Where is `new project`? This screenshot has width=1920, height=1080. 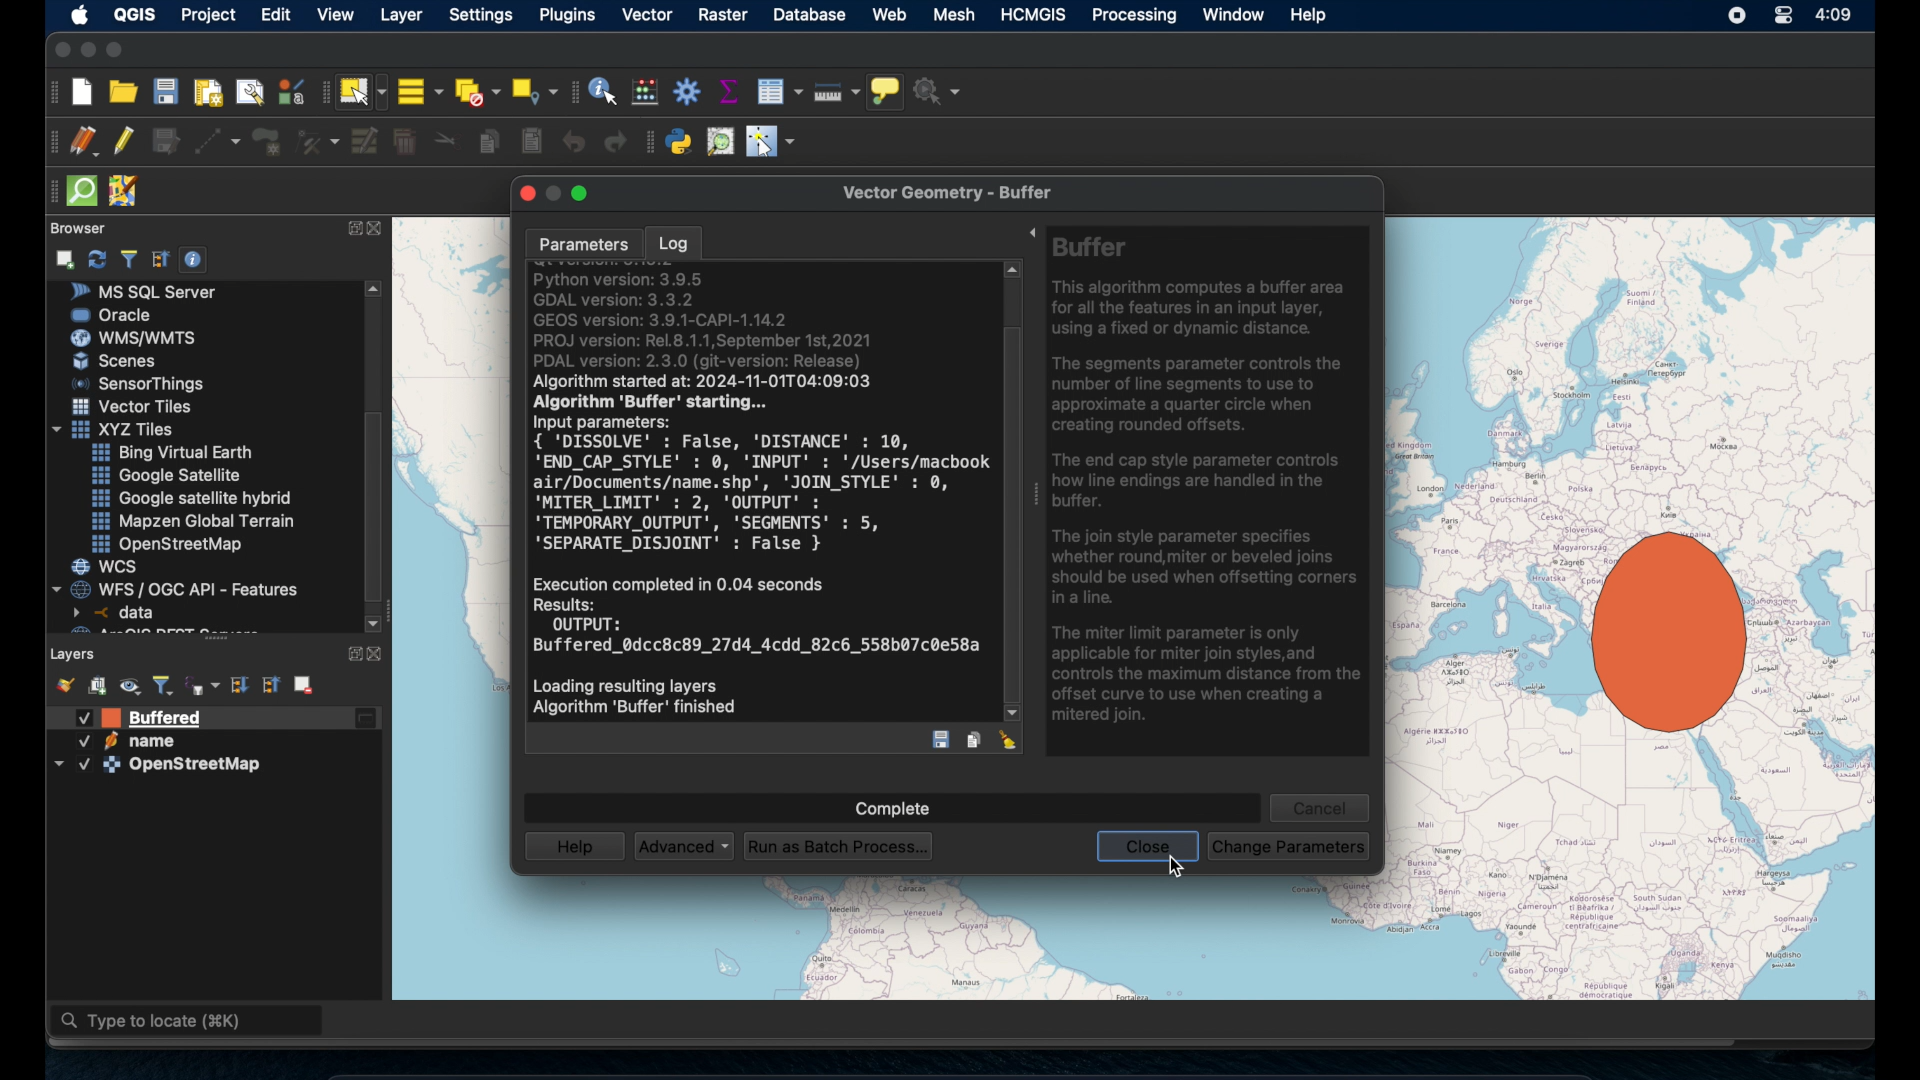
new project is located at coordinates (83, 92).